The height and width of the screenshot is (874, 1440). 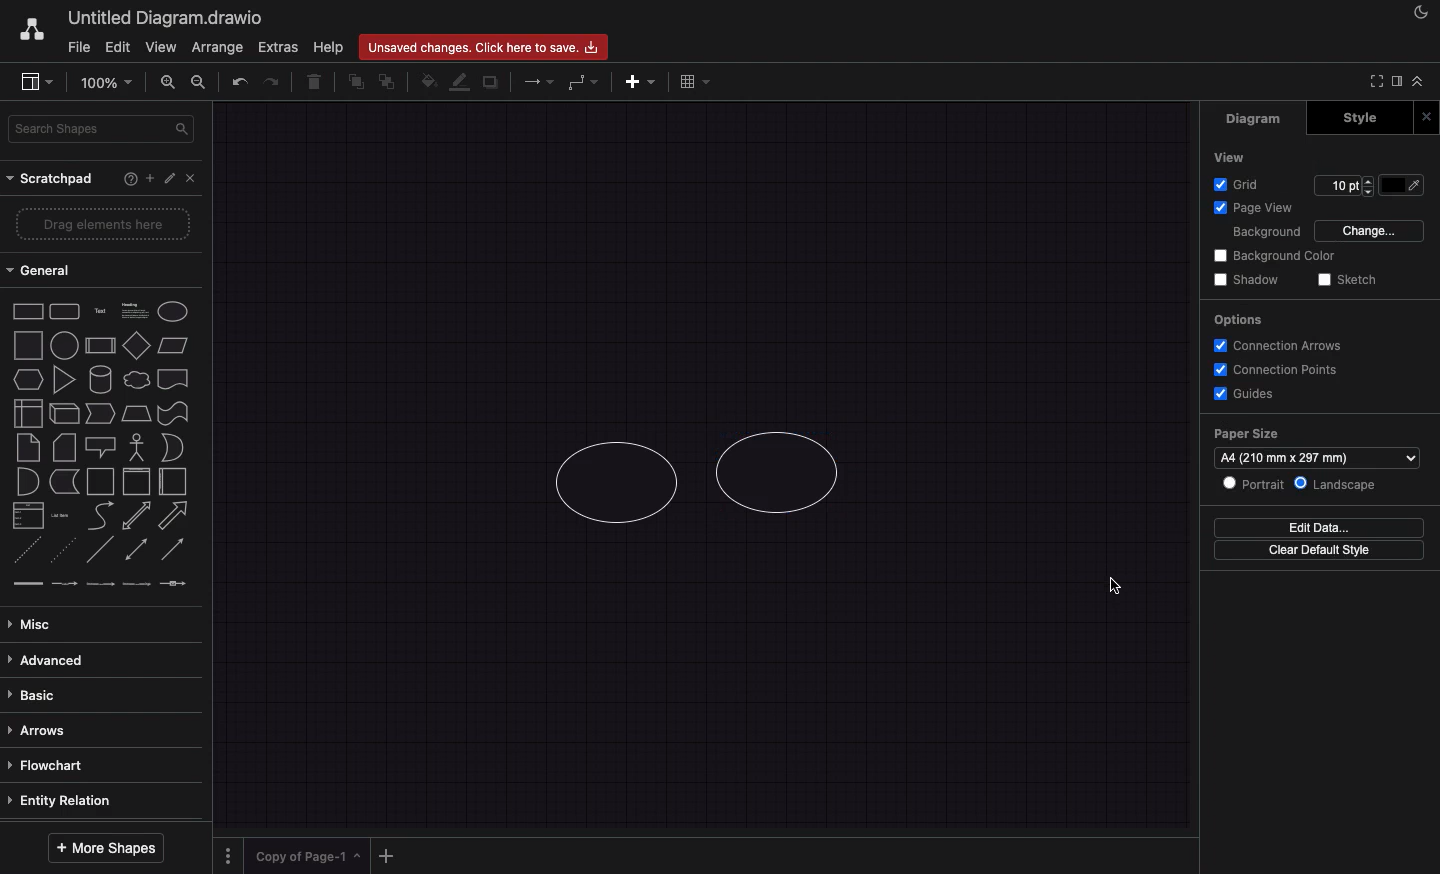 What do you see at coordinates (693, 81) in the screenshot?
I see `Table` at bounding box center [693, 81].